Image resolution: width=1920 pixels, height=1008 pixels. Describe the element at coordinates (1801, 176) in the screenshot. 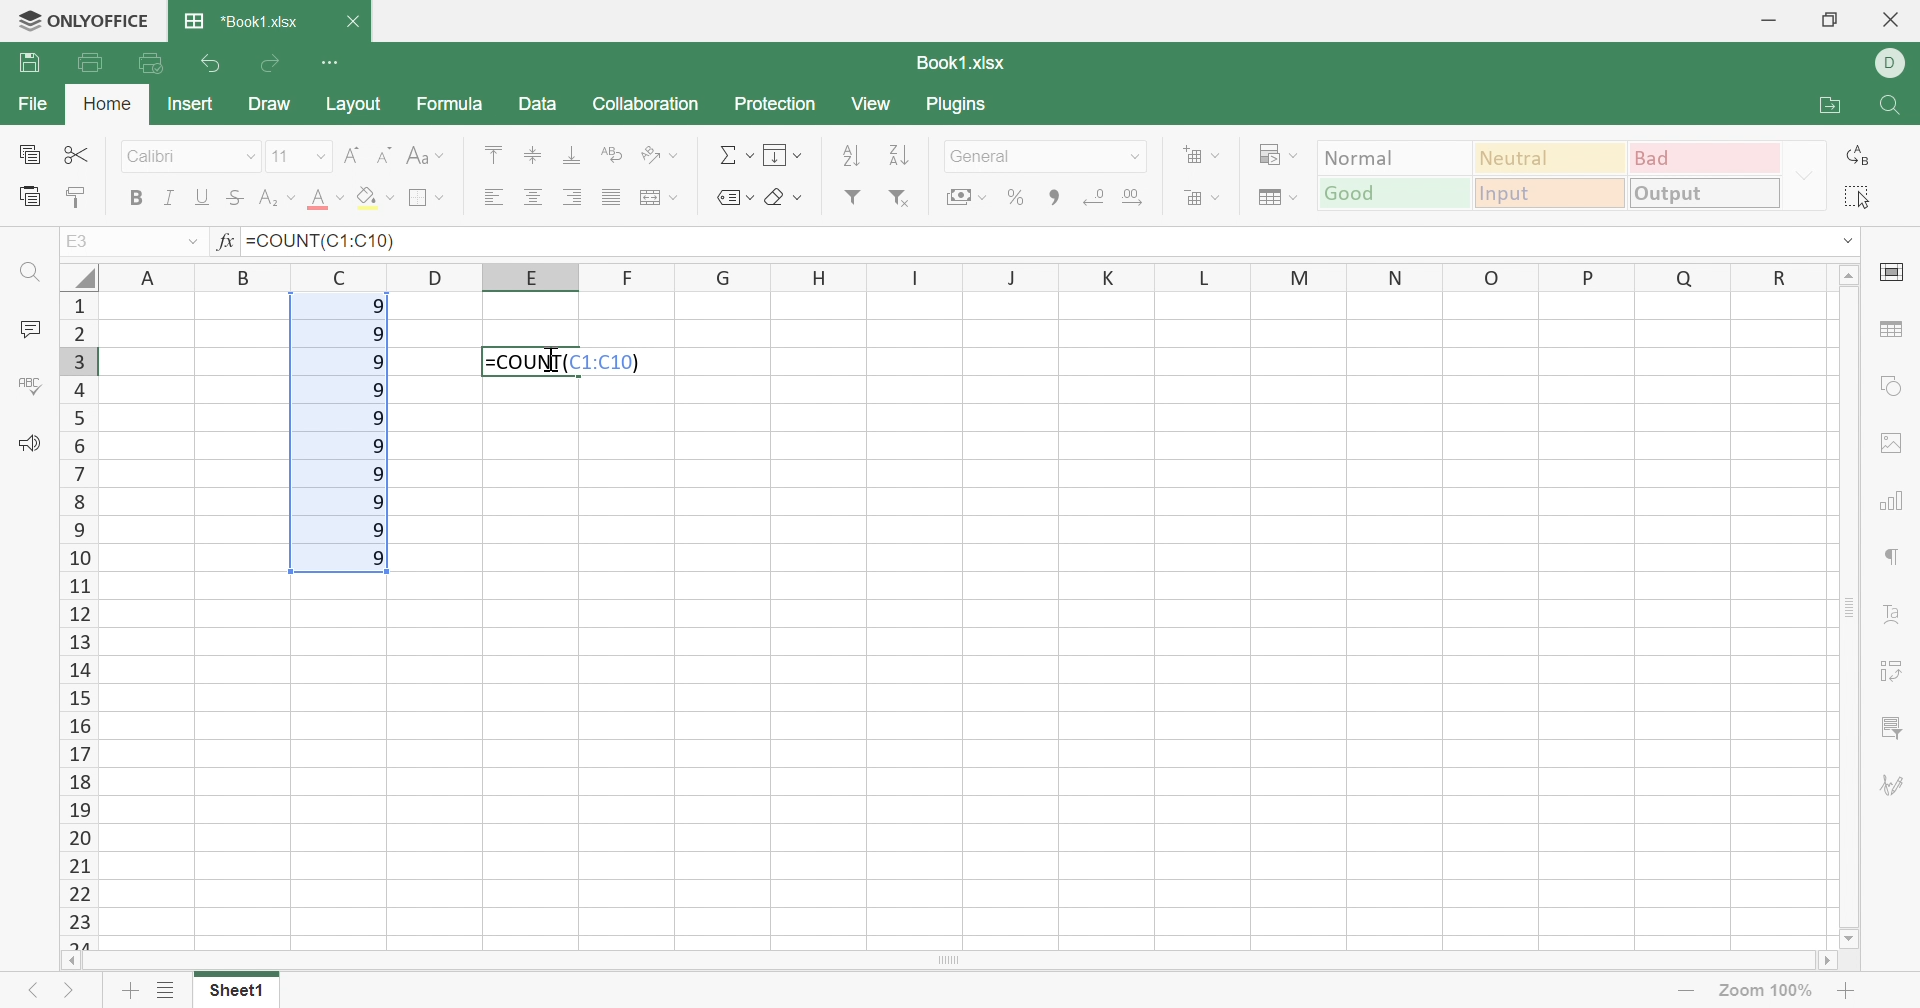

I see `Drop Down` at that location.